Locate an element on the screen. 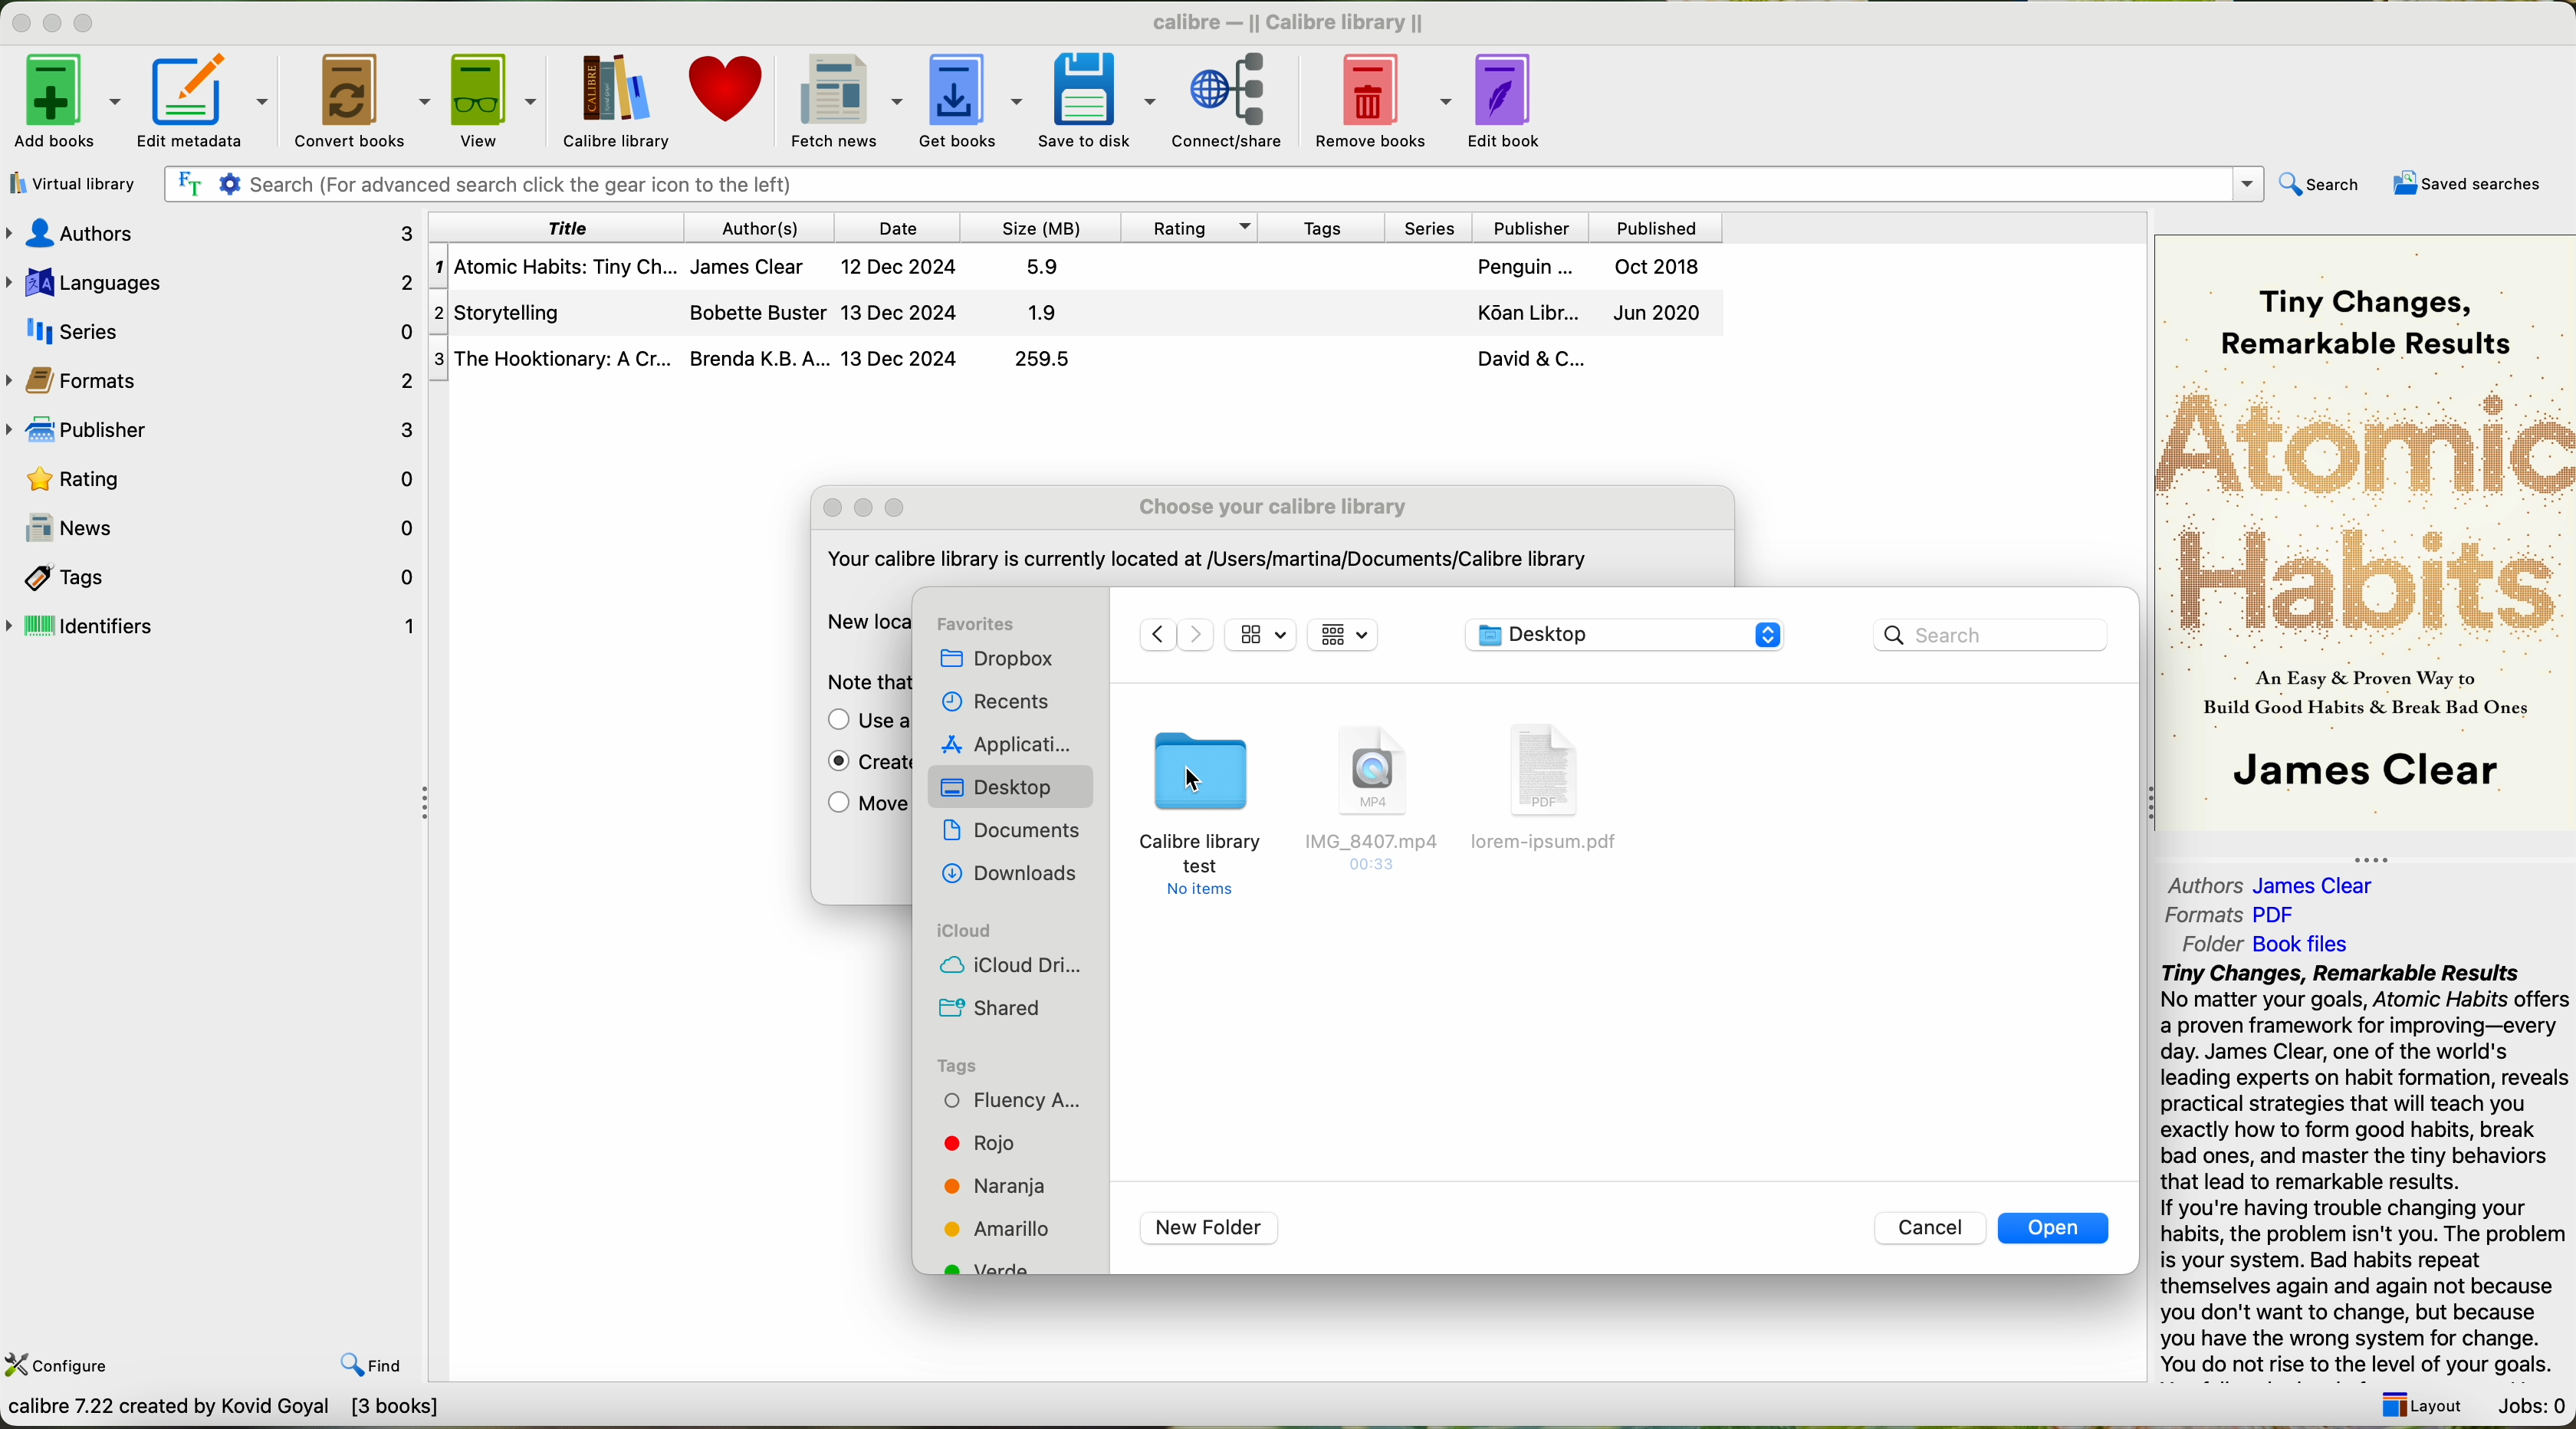 The height and width of the screenshot is (1429, 2576). close program is located at coordinates (18, 22).